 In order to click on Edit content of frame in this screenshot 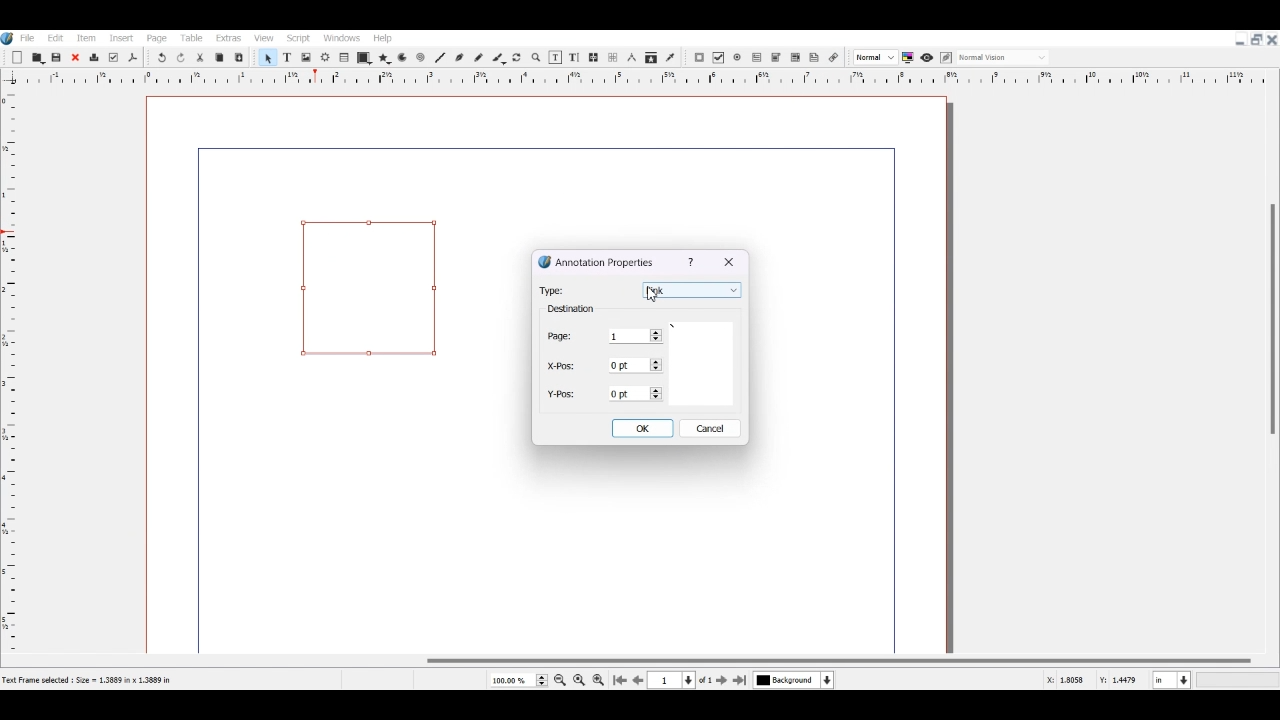, I will do `click(555, 57)`.